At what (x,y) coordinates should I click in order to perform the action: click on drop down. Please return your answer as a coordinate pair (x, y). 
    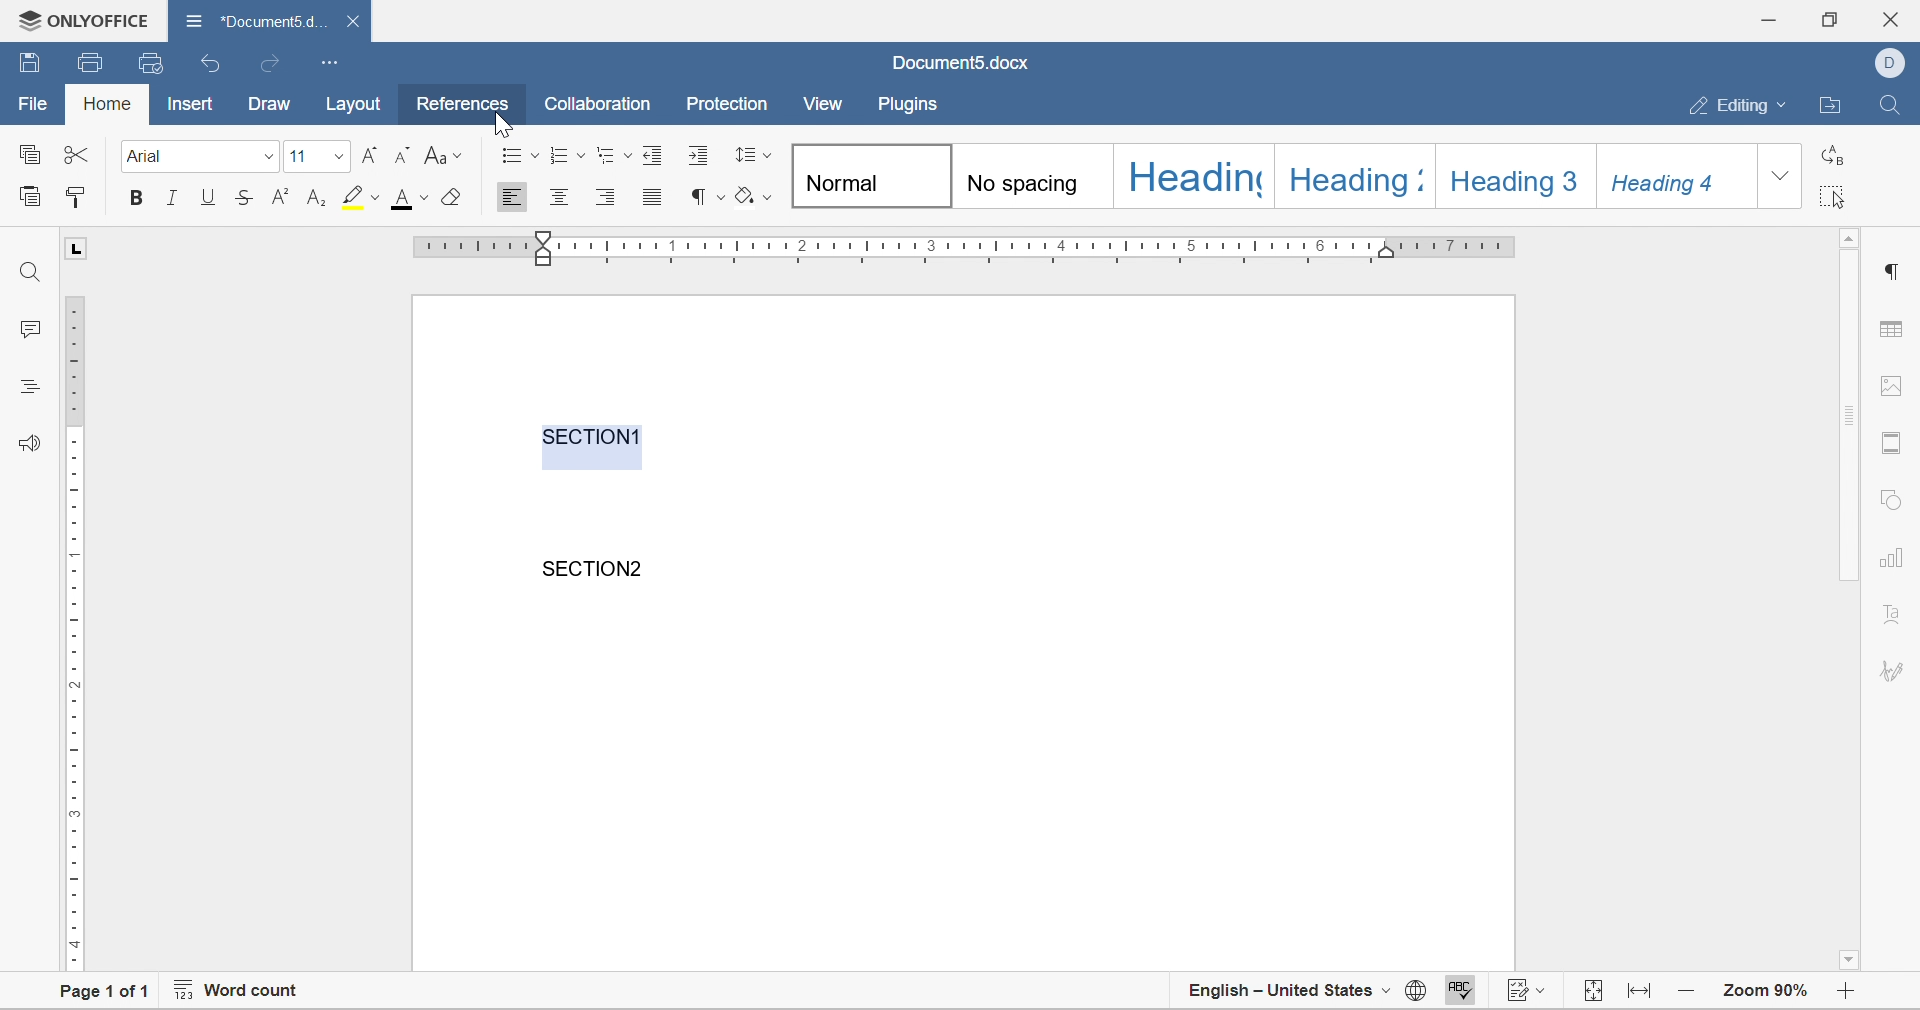
    Looking at the image, I should click on (335, 155).